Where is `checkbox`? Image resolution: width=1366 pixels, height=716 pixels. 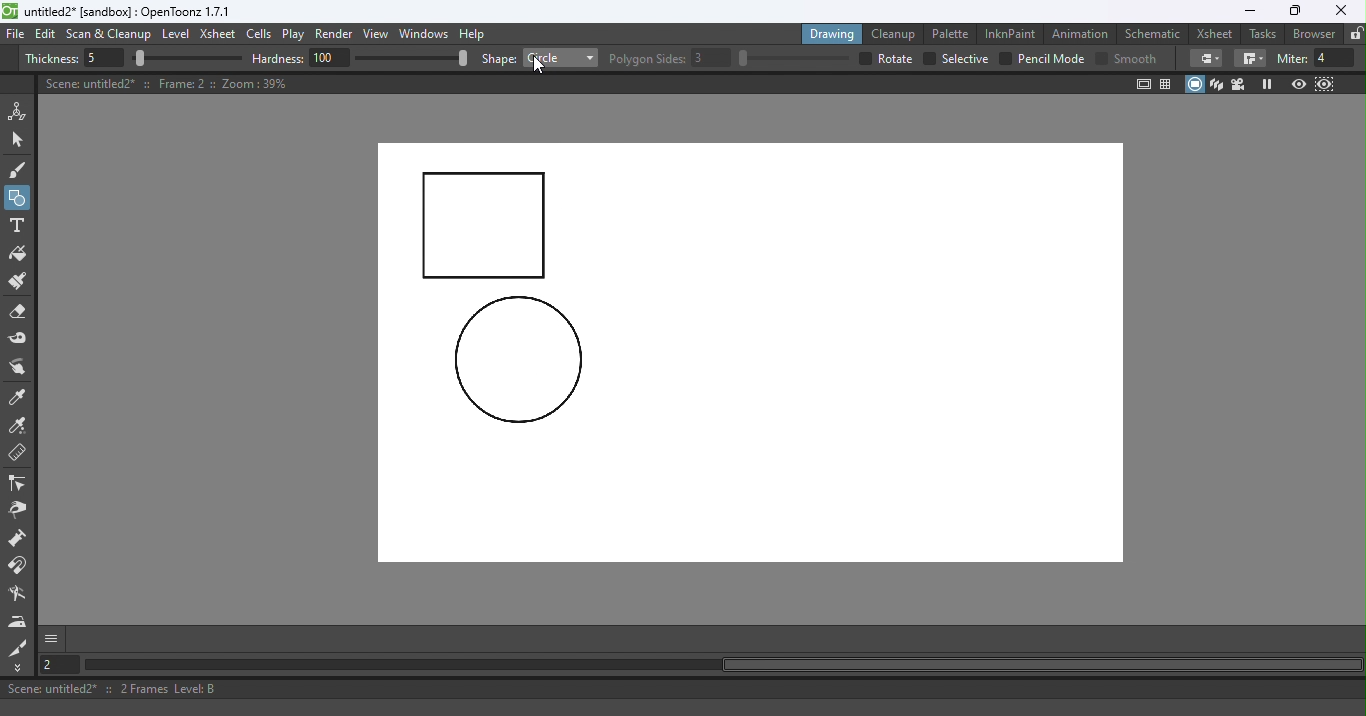
checkbox is located at coordinates (1005, 58).